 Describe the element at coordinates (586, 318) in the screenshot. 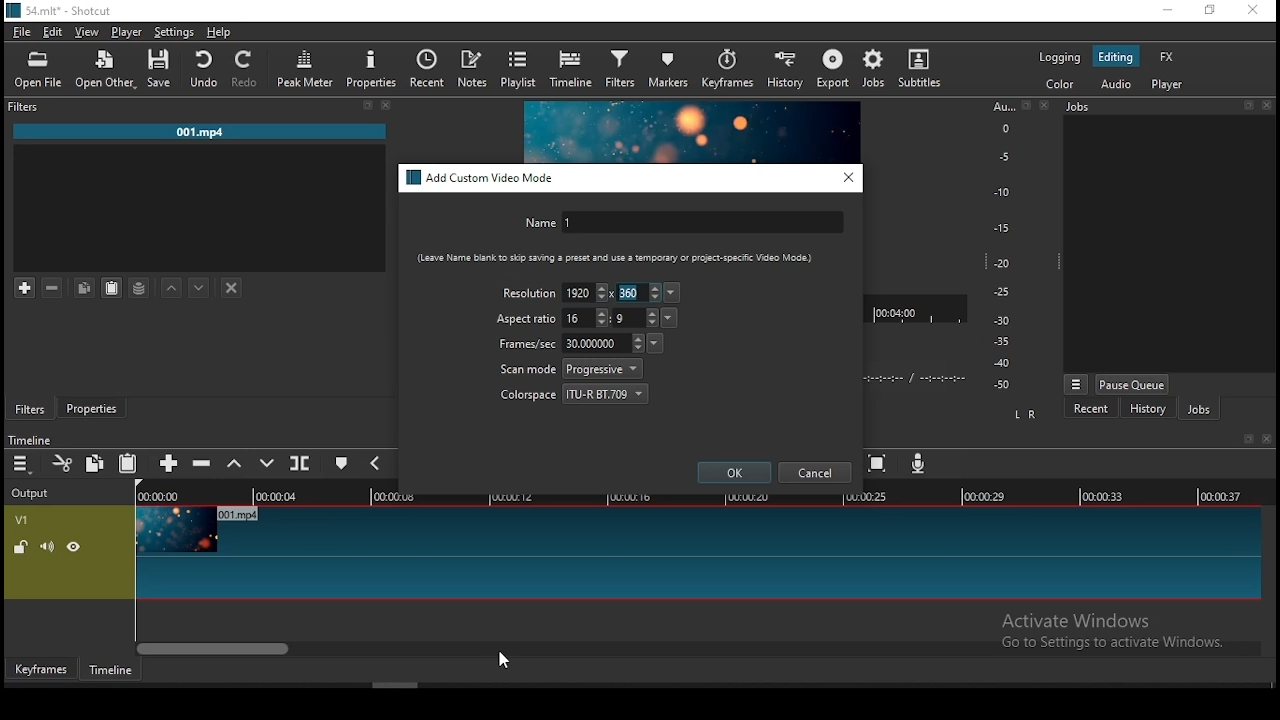

I see `width` at that location.